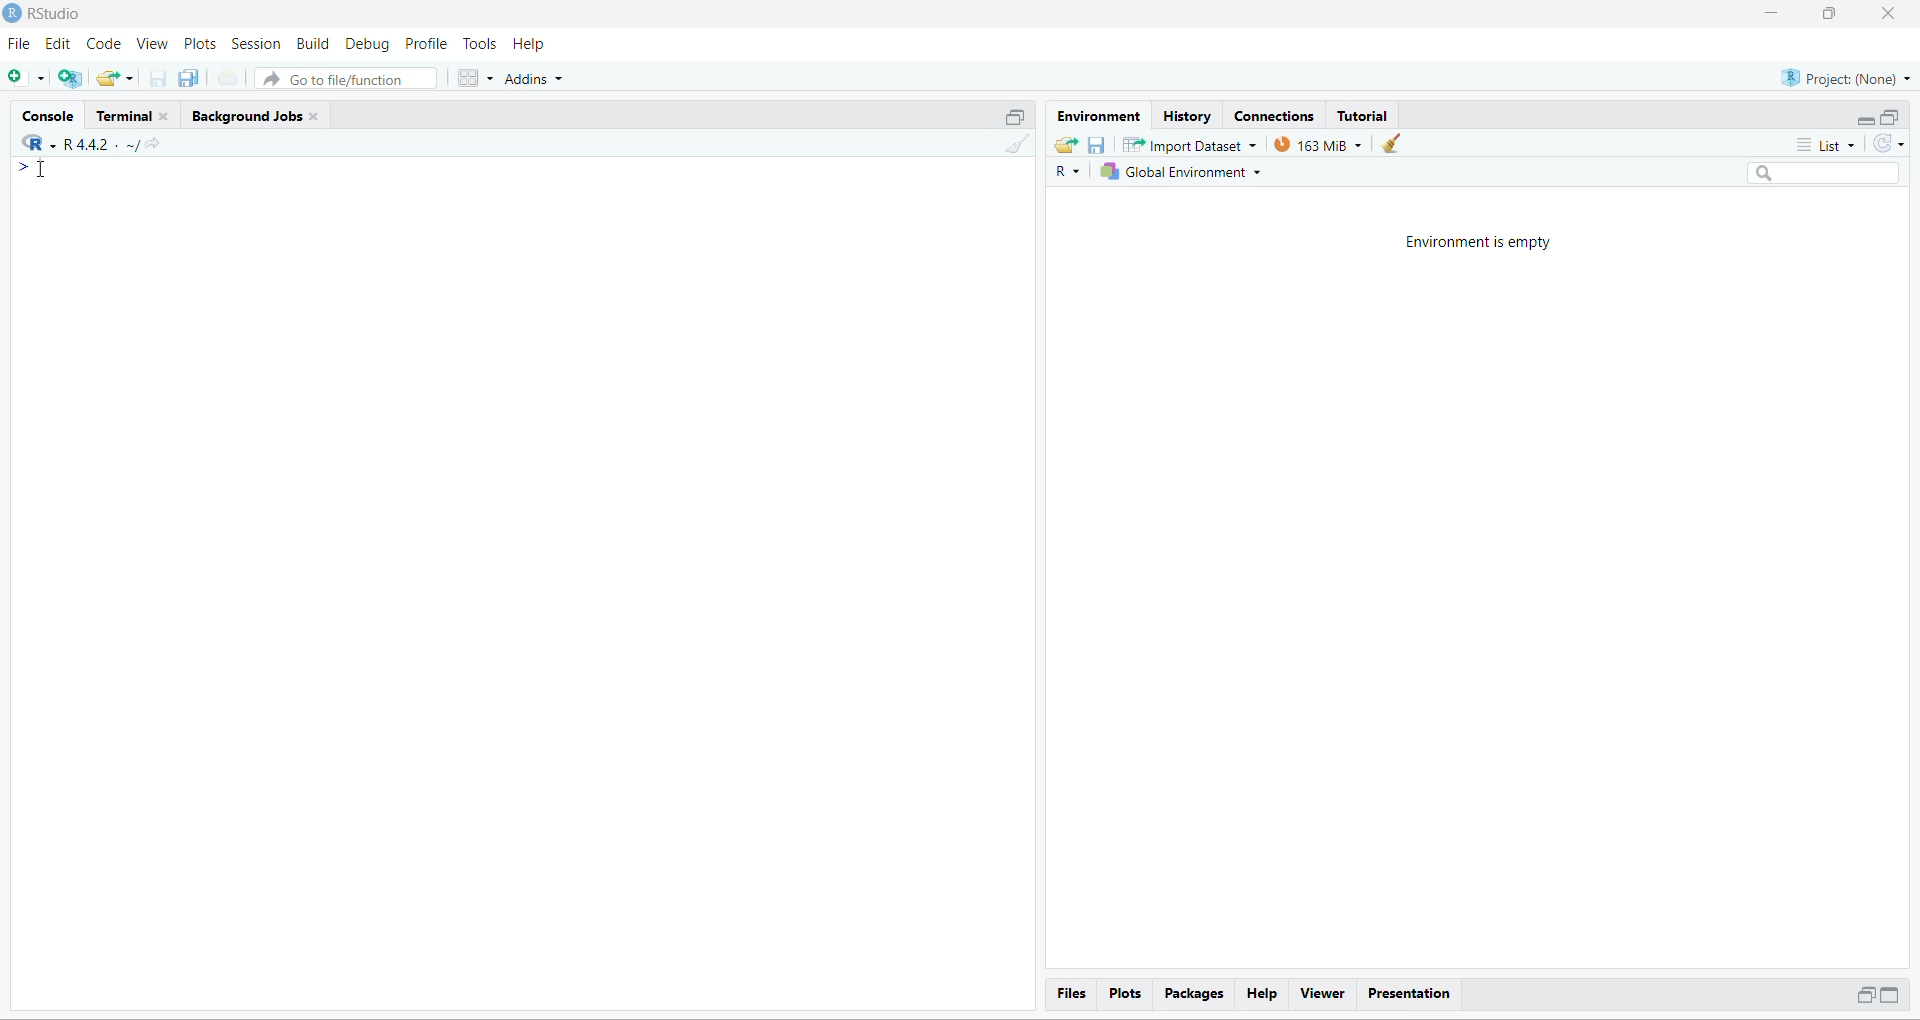 The height and width of the screenshot is (1020, 1920). What do you see at coordinates (136, 112) in the screenshot?
I see `Terminal` at bounding box center [136, 112].